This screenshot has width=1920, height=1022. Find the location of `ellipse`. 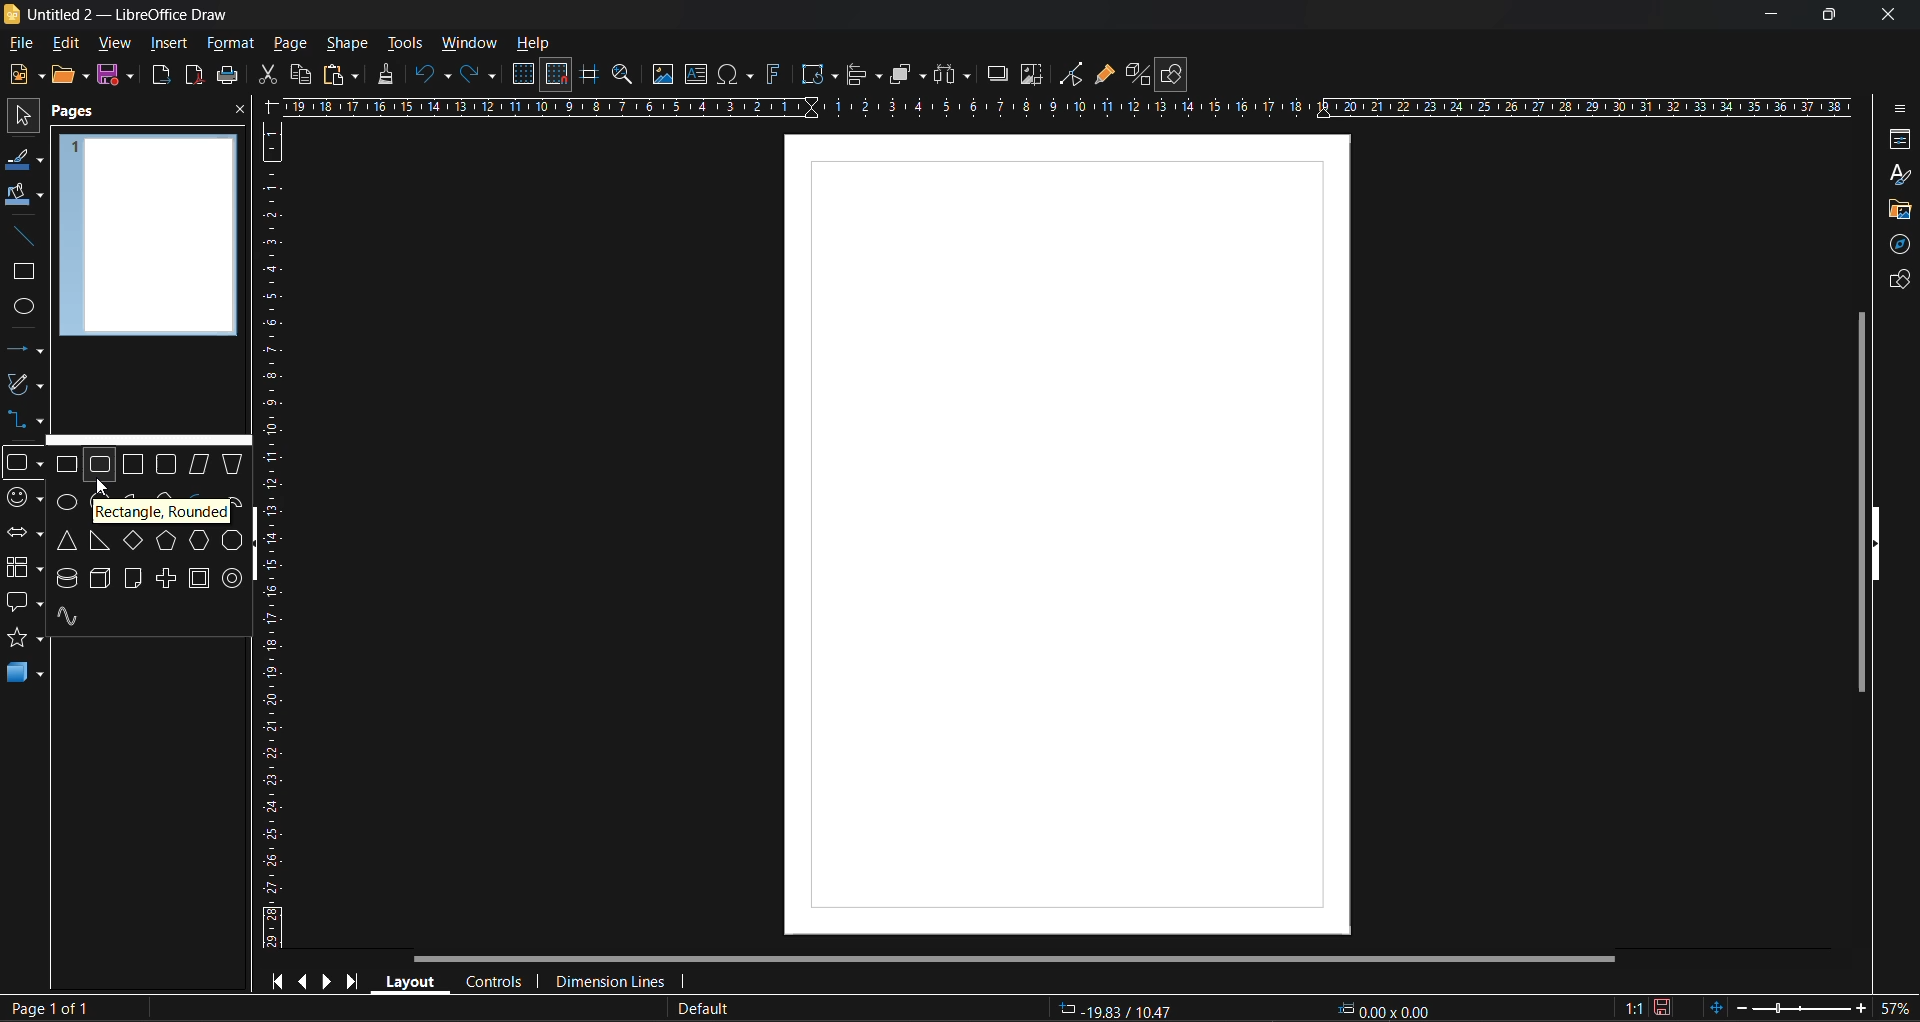

ellipse is located at coordinates (25, 308).